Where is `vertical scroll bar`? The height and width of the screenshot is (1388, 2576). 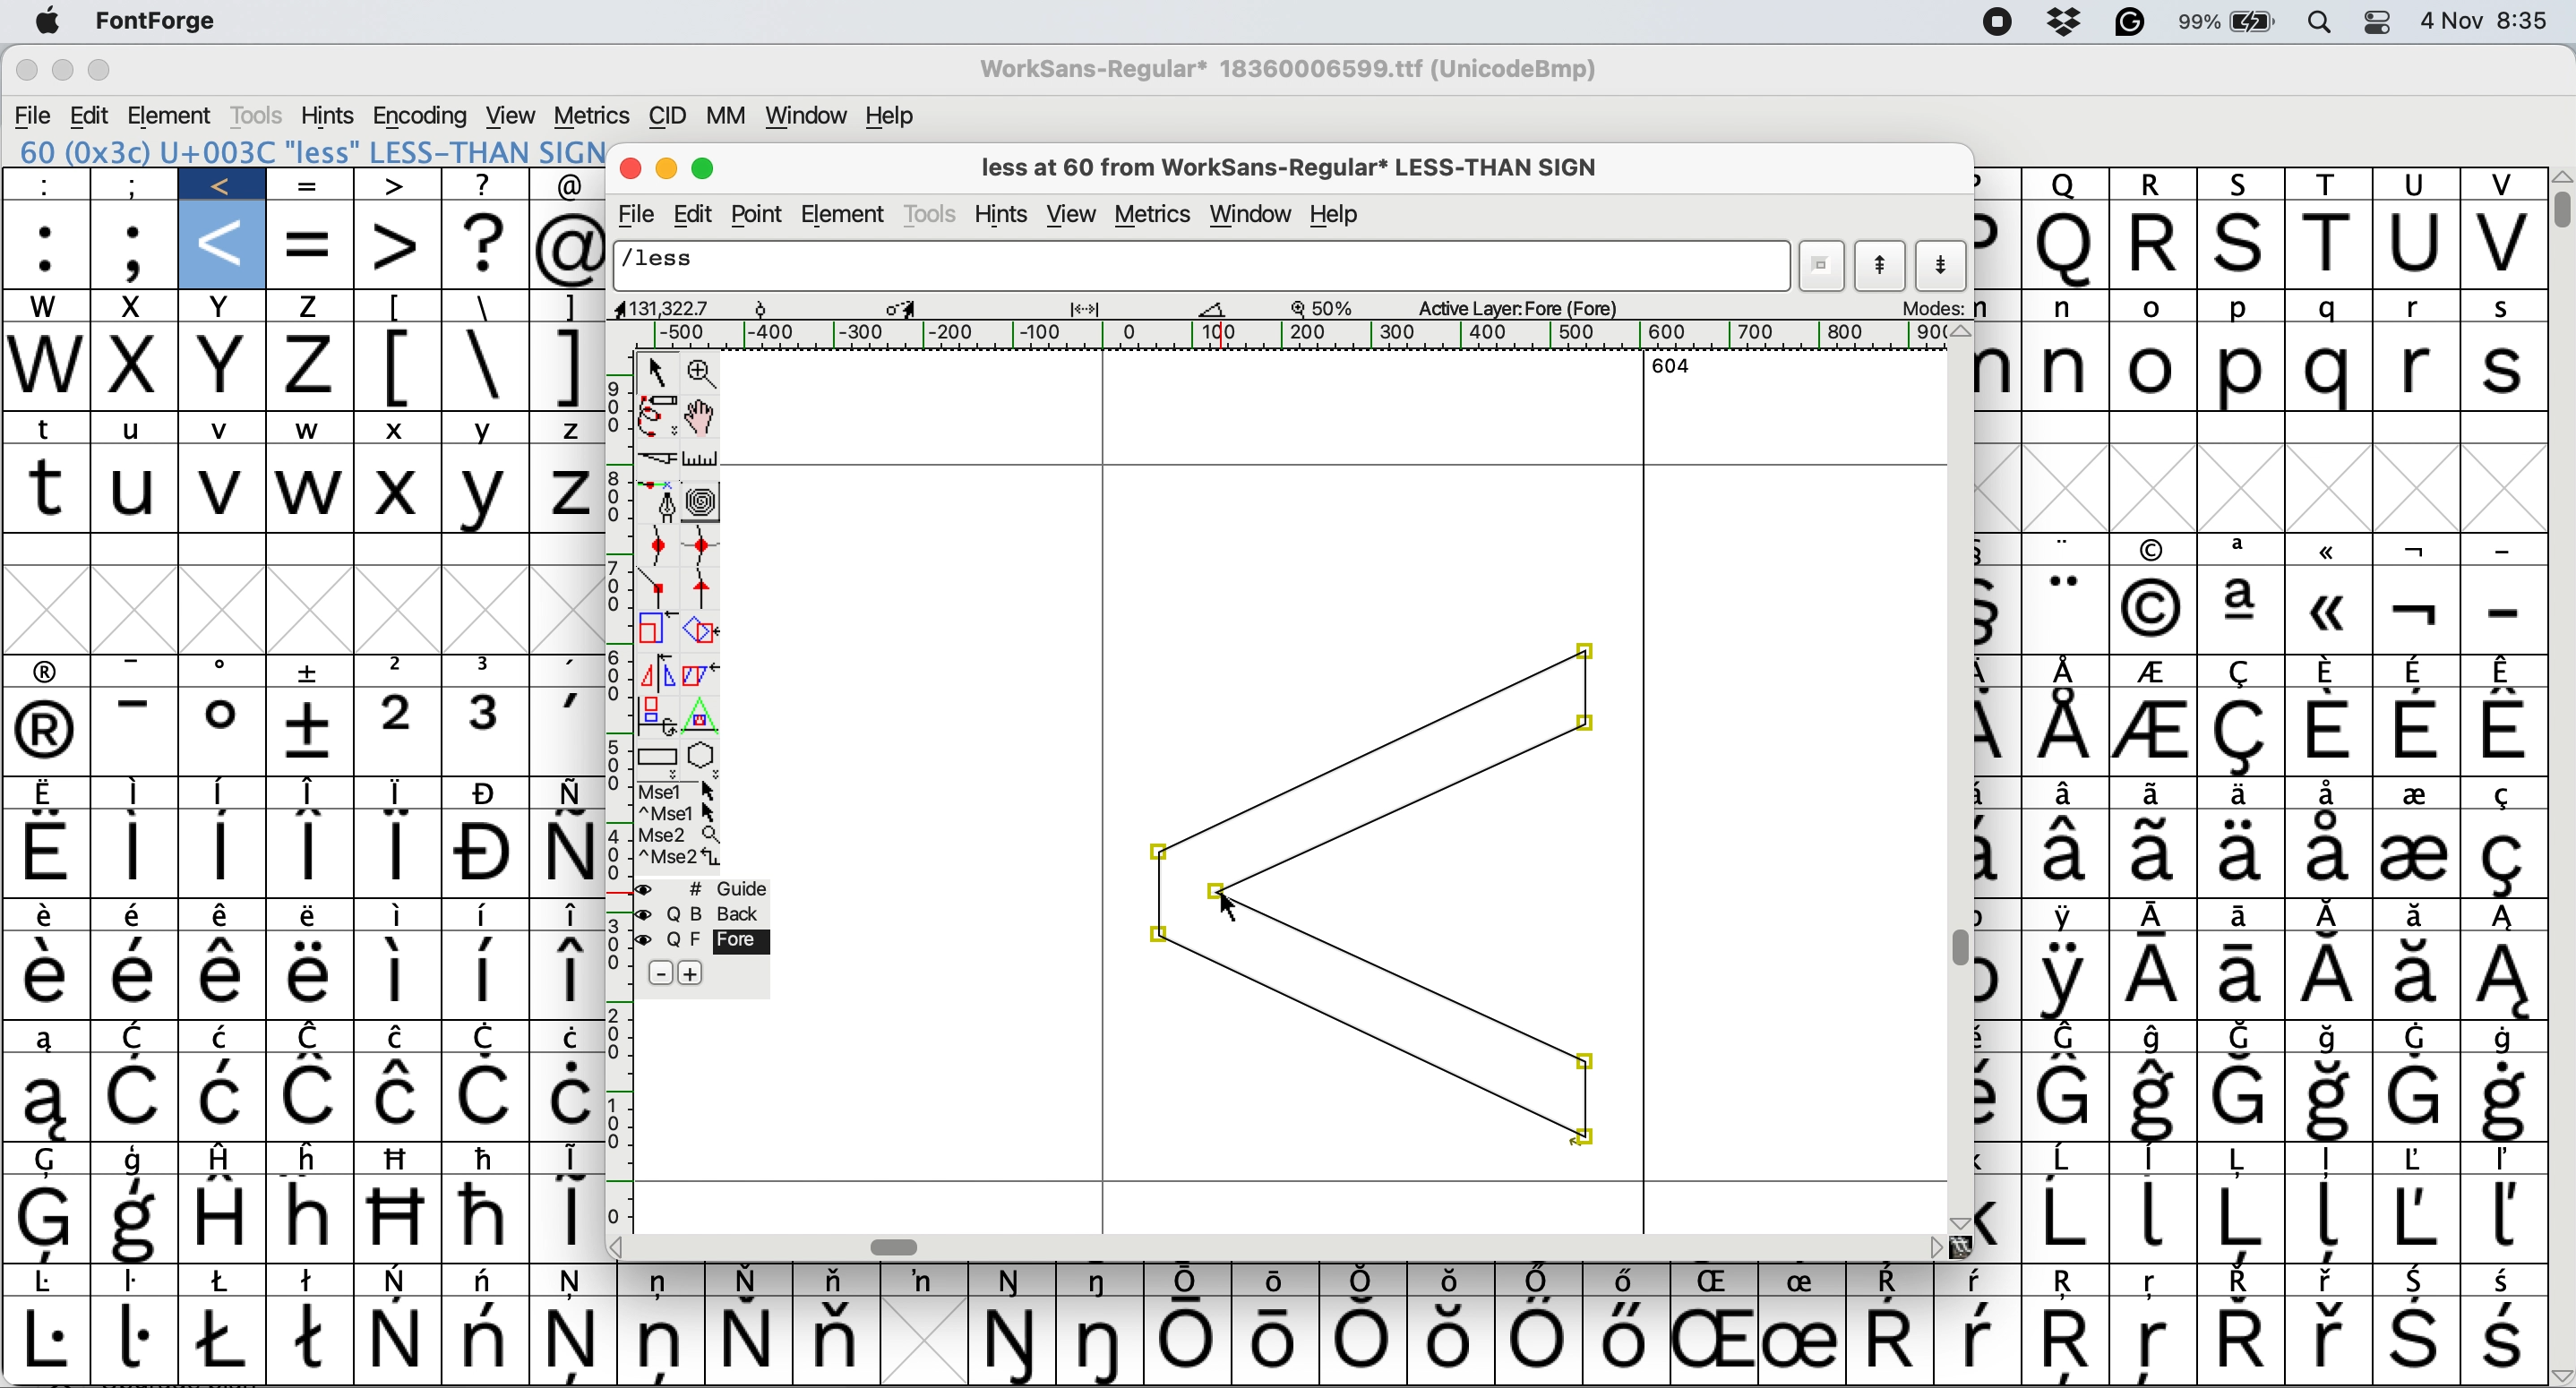
vertical scroll bar is located at coordinates (2560, 205).